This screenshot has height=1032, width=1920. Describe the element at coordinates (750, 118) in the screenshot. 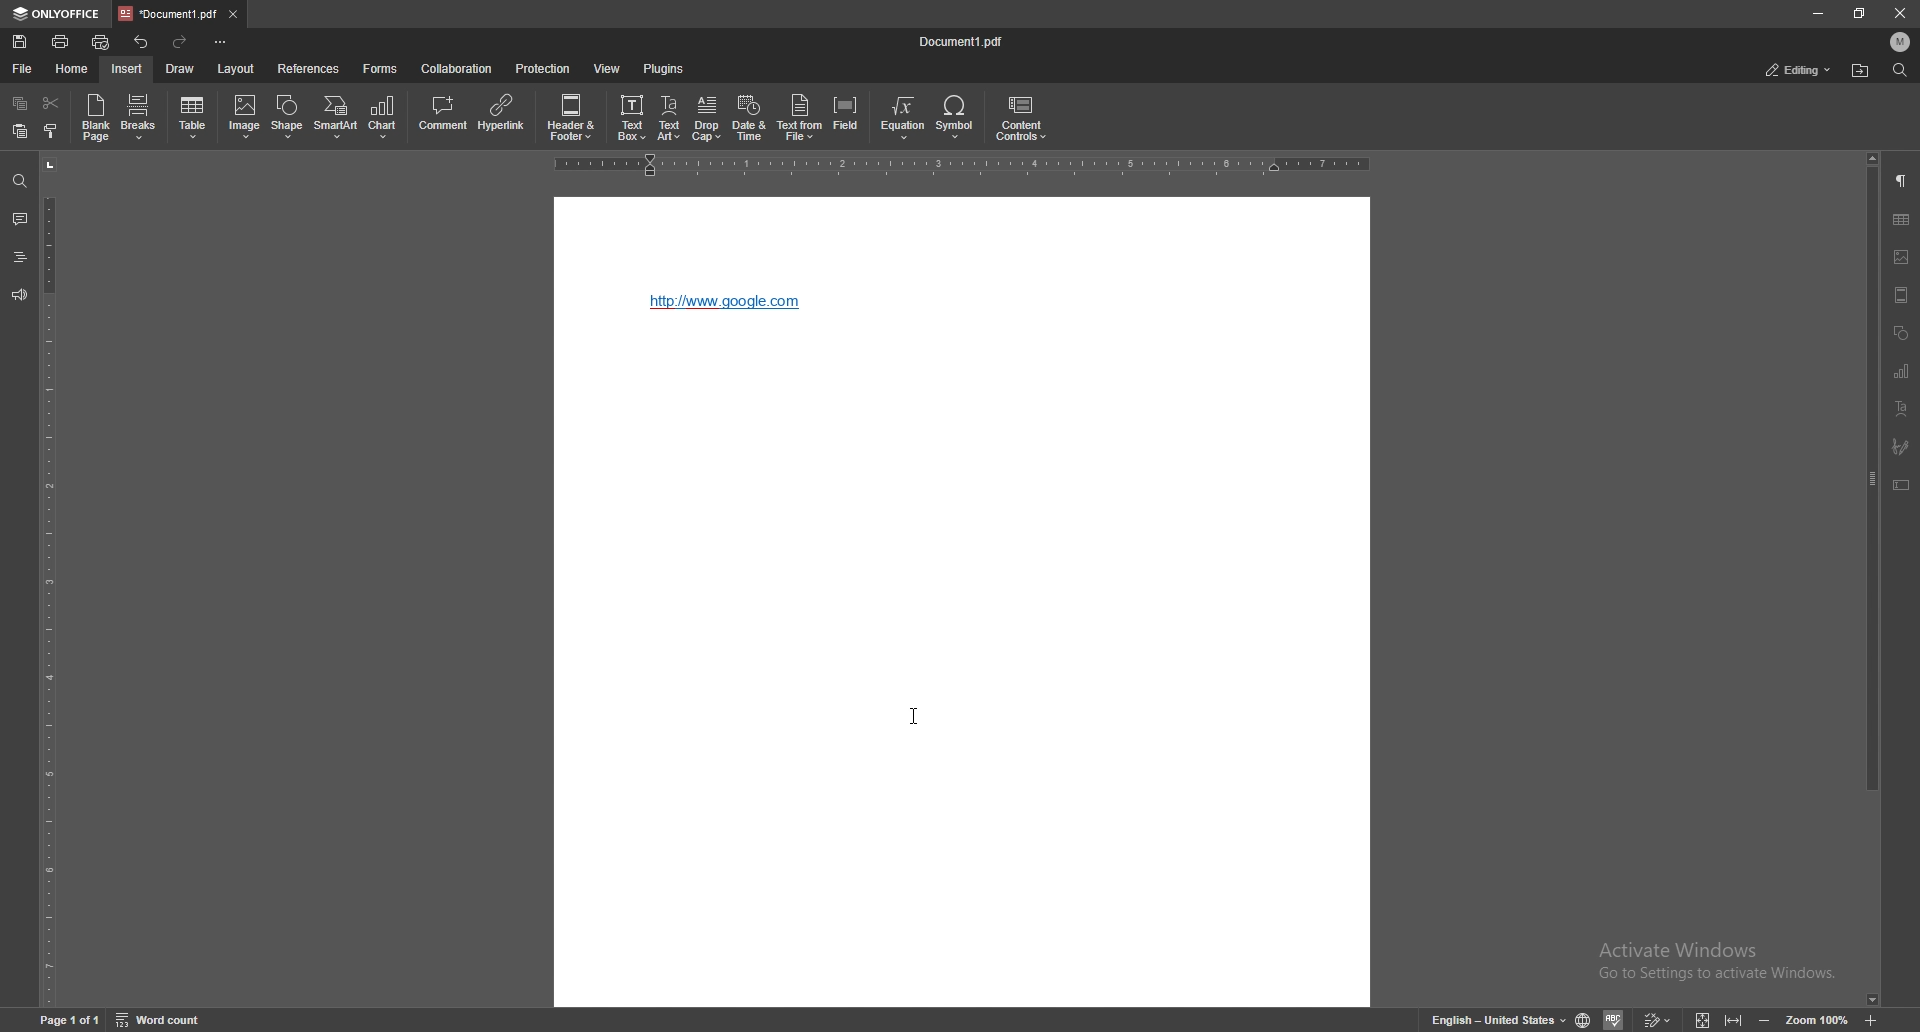

I see `date and time` at that location.